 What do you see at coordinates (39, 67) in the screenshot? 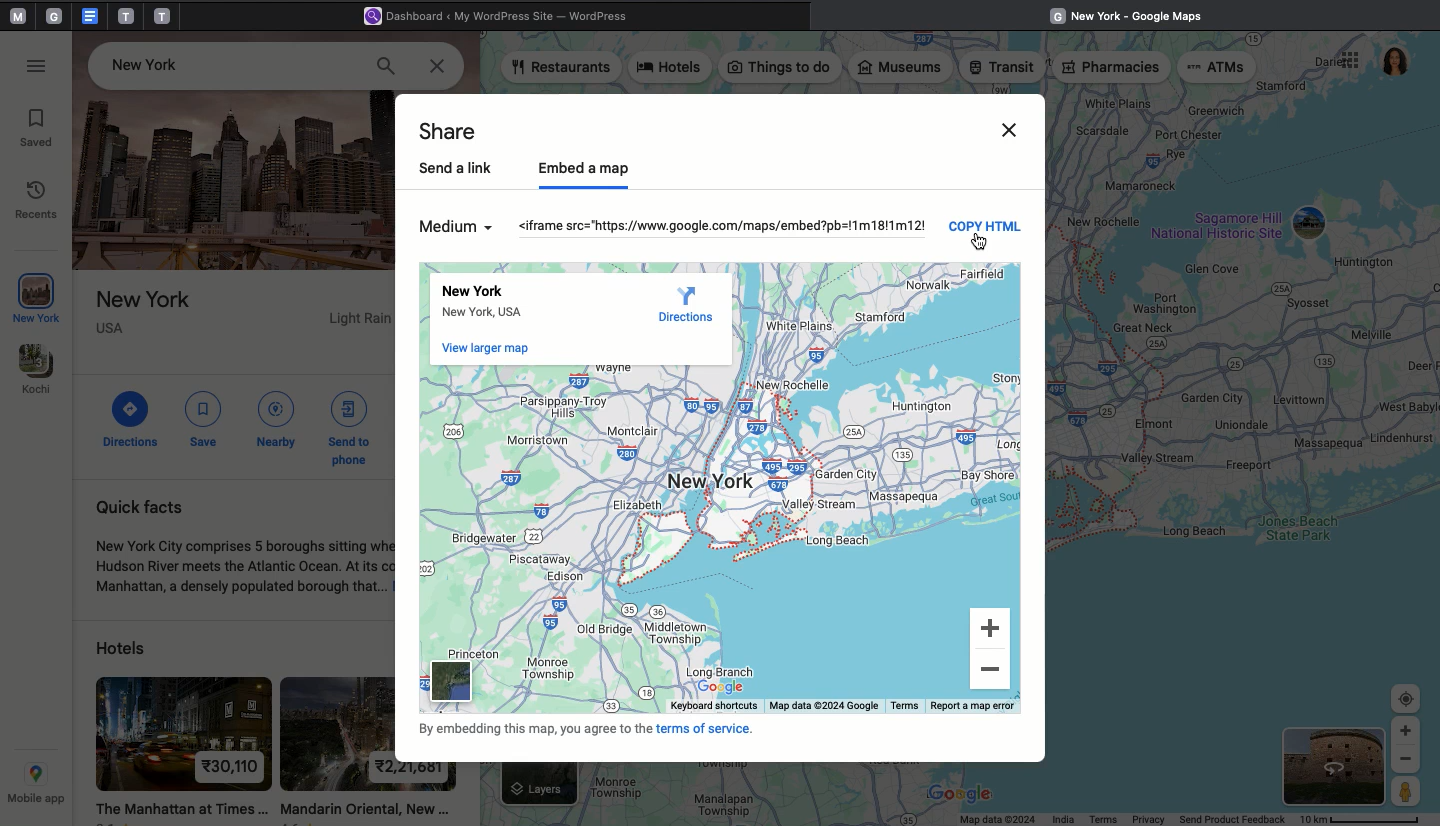
I see `Options` at bounding box center [39, 67].